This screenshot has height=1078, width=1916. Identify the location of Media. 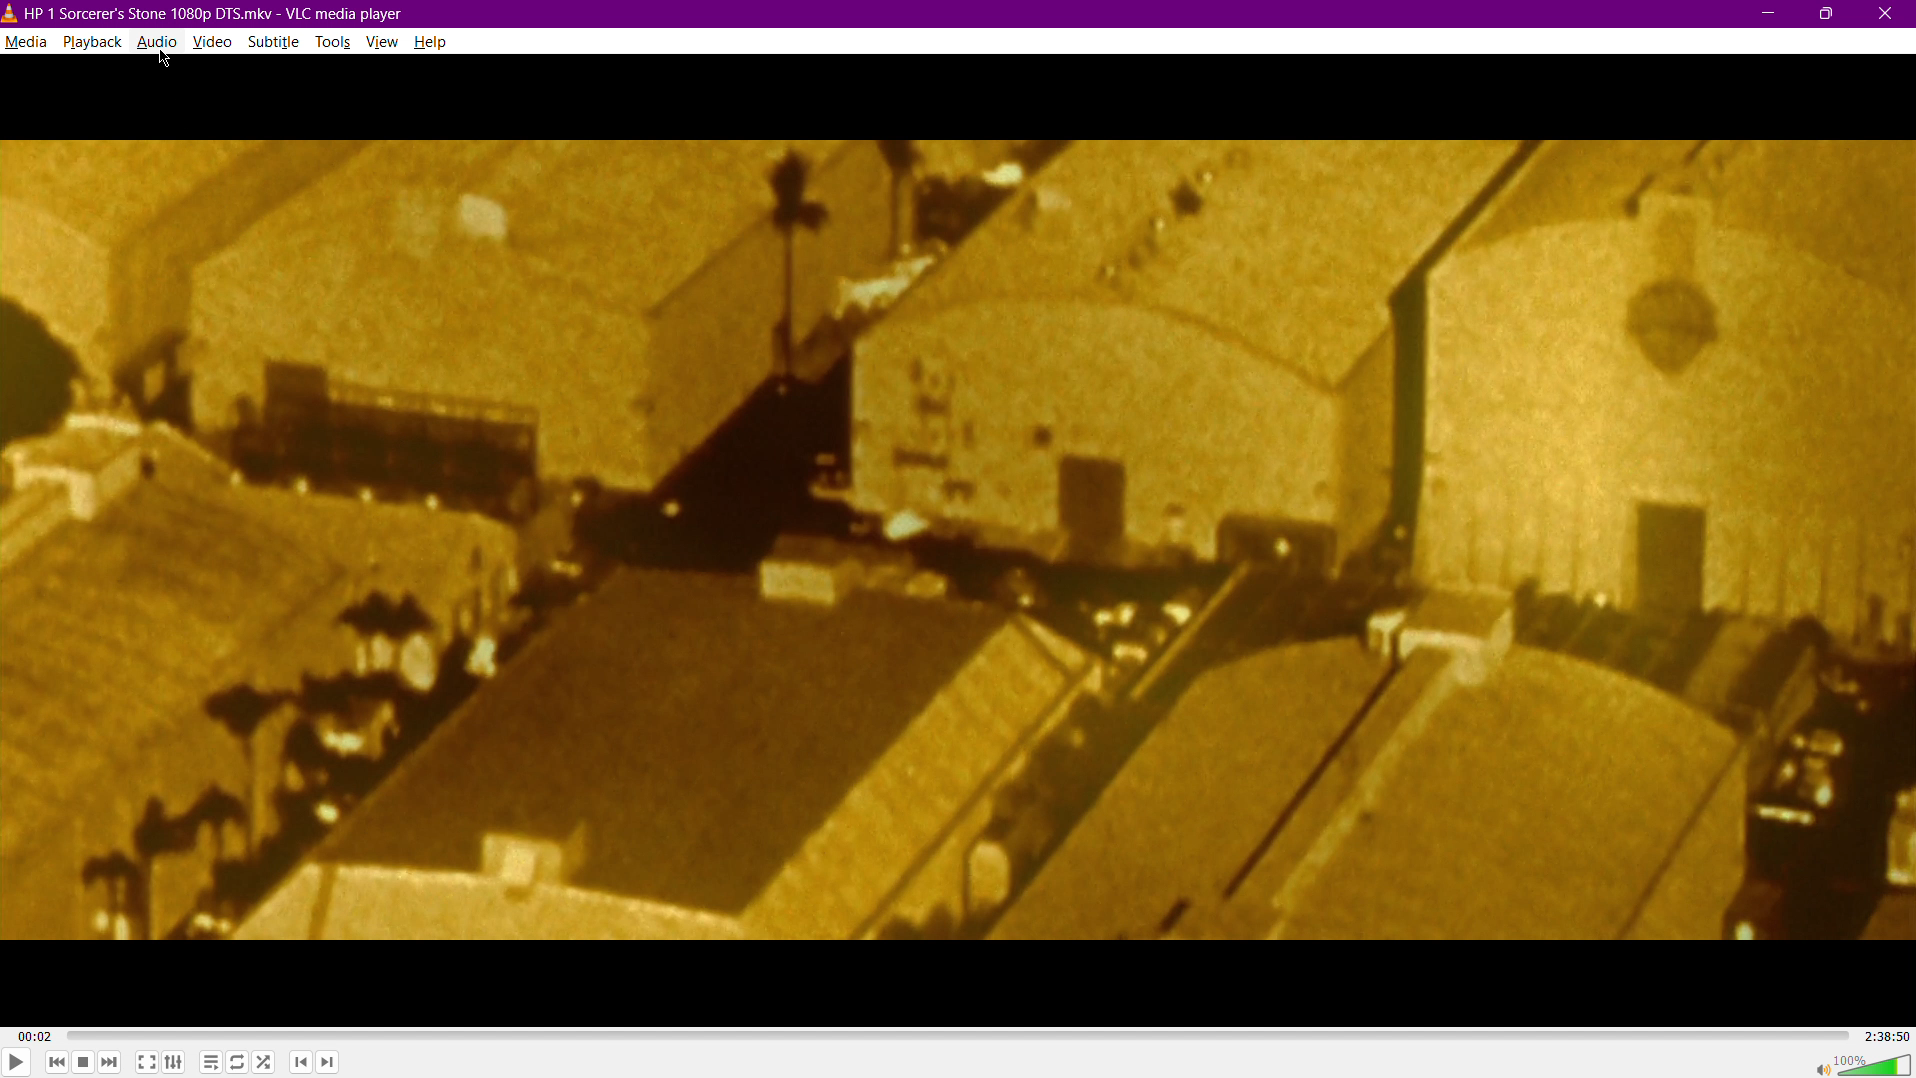
(25, 42).